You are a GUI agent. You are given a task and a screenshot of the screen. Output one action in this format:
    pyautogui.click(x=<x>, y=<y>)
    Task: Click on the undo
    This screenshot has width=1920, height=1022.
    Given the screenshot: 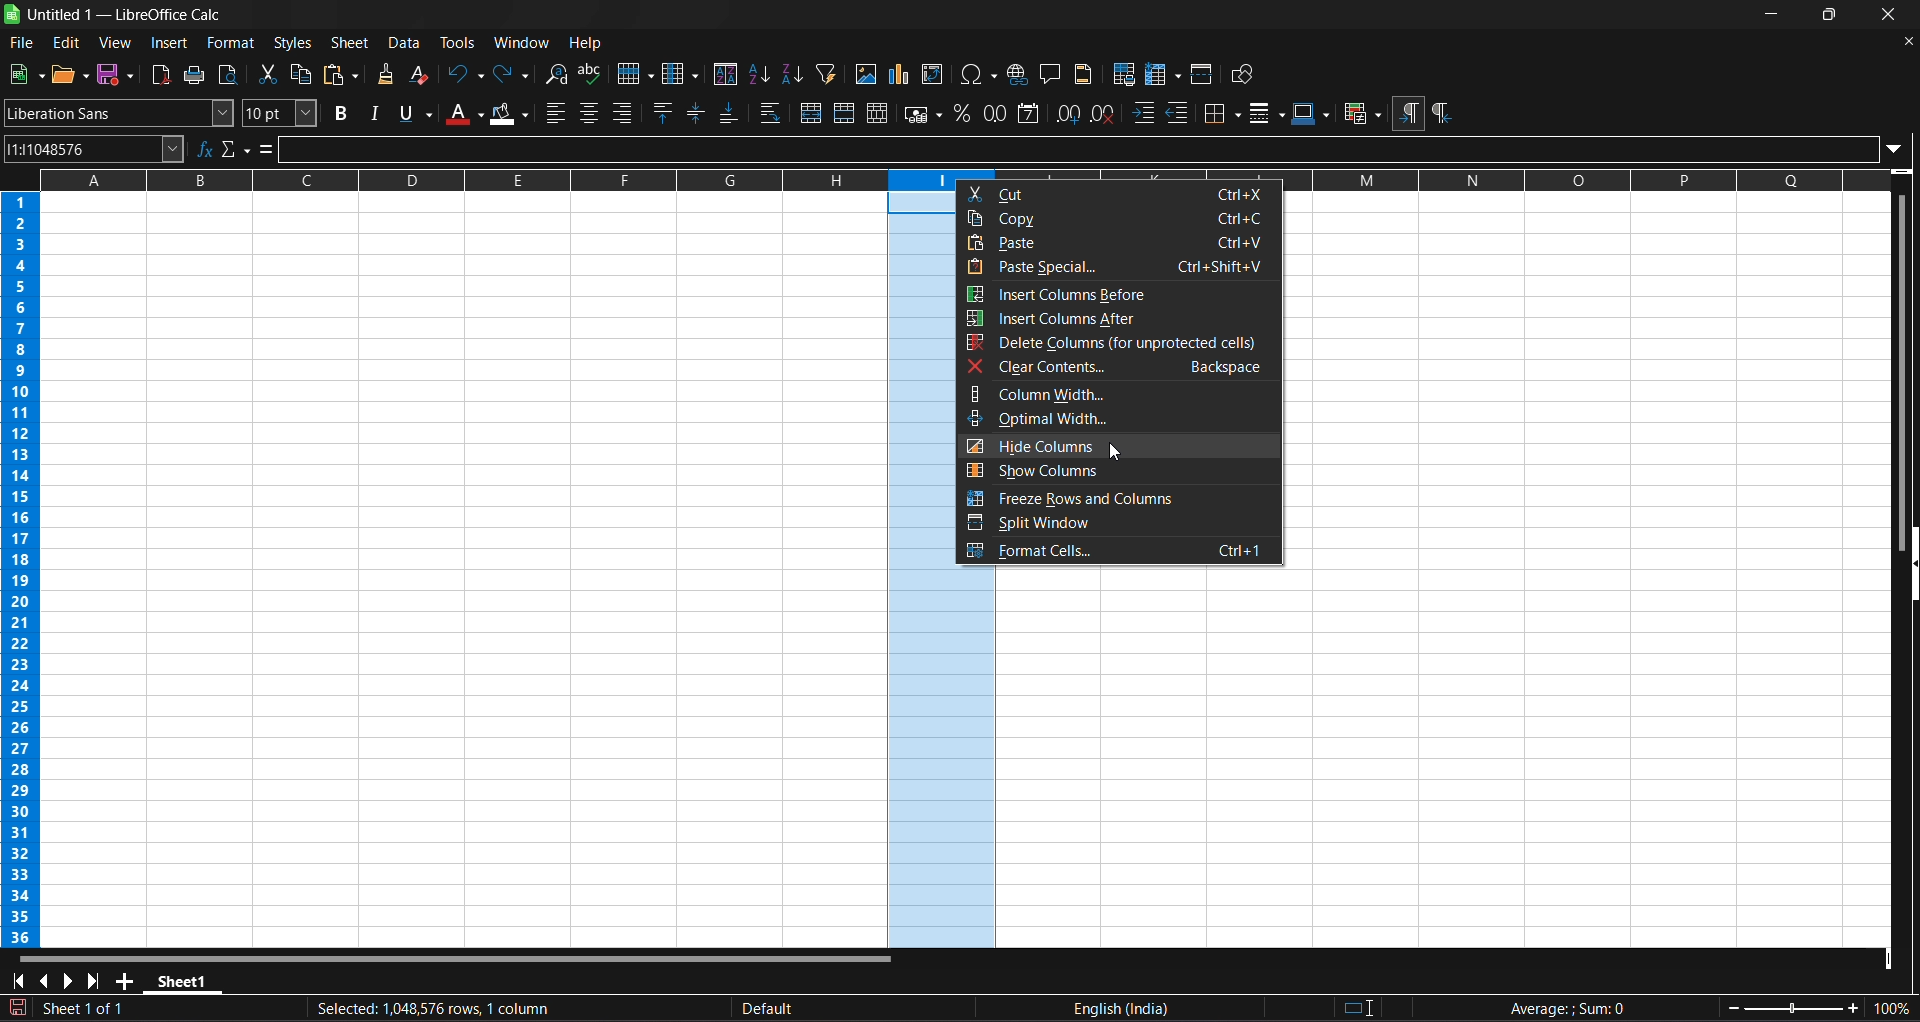 What is the action you would take?
    pyautogui.click(x=465, y=74)
    